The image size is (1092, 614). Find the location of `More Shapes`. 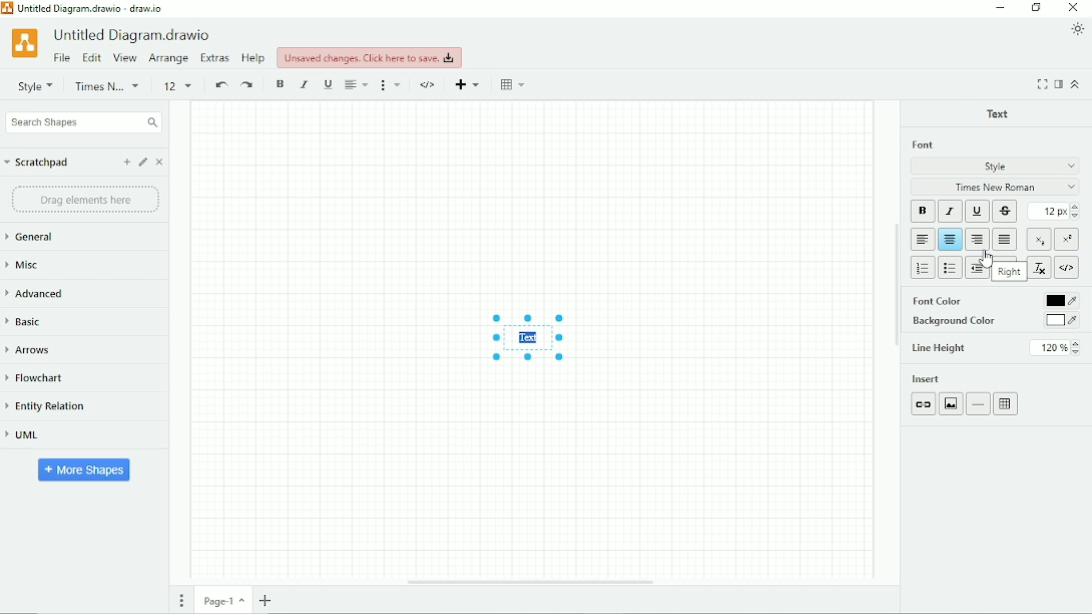

More Shapes is located at coordinates (85, 470).